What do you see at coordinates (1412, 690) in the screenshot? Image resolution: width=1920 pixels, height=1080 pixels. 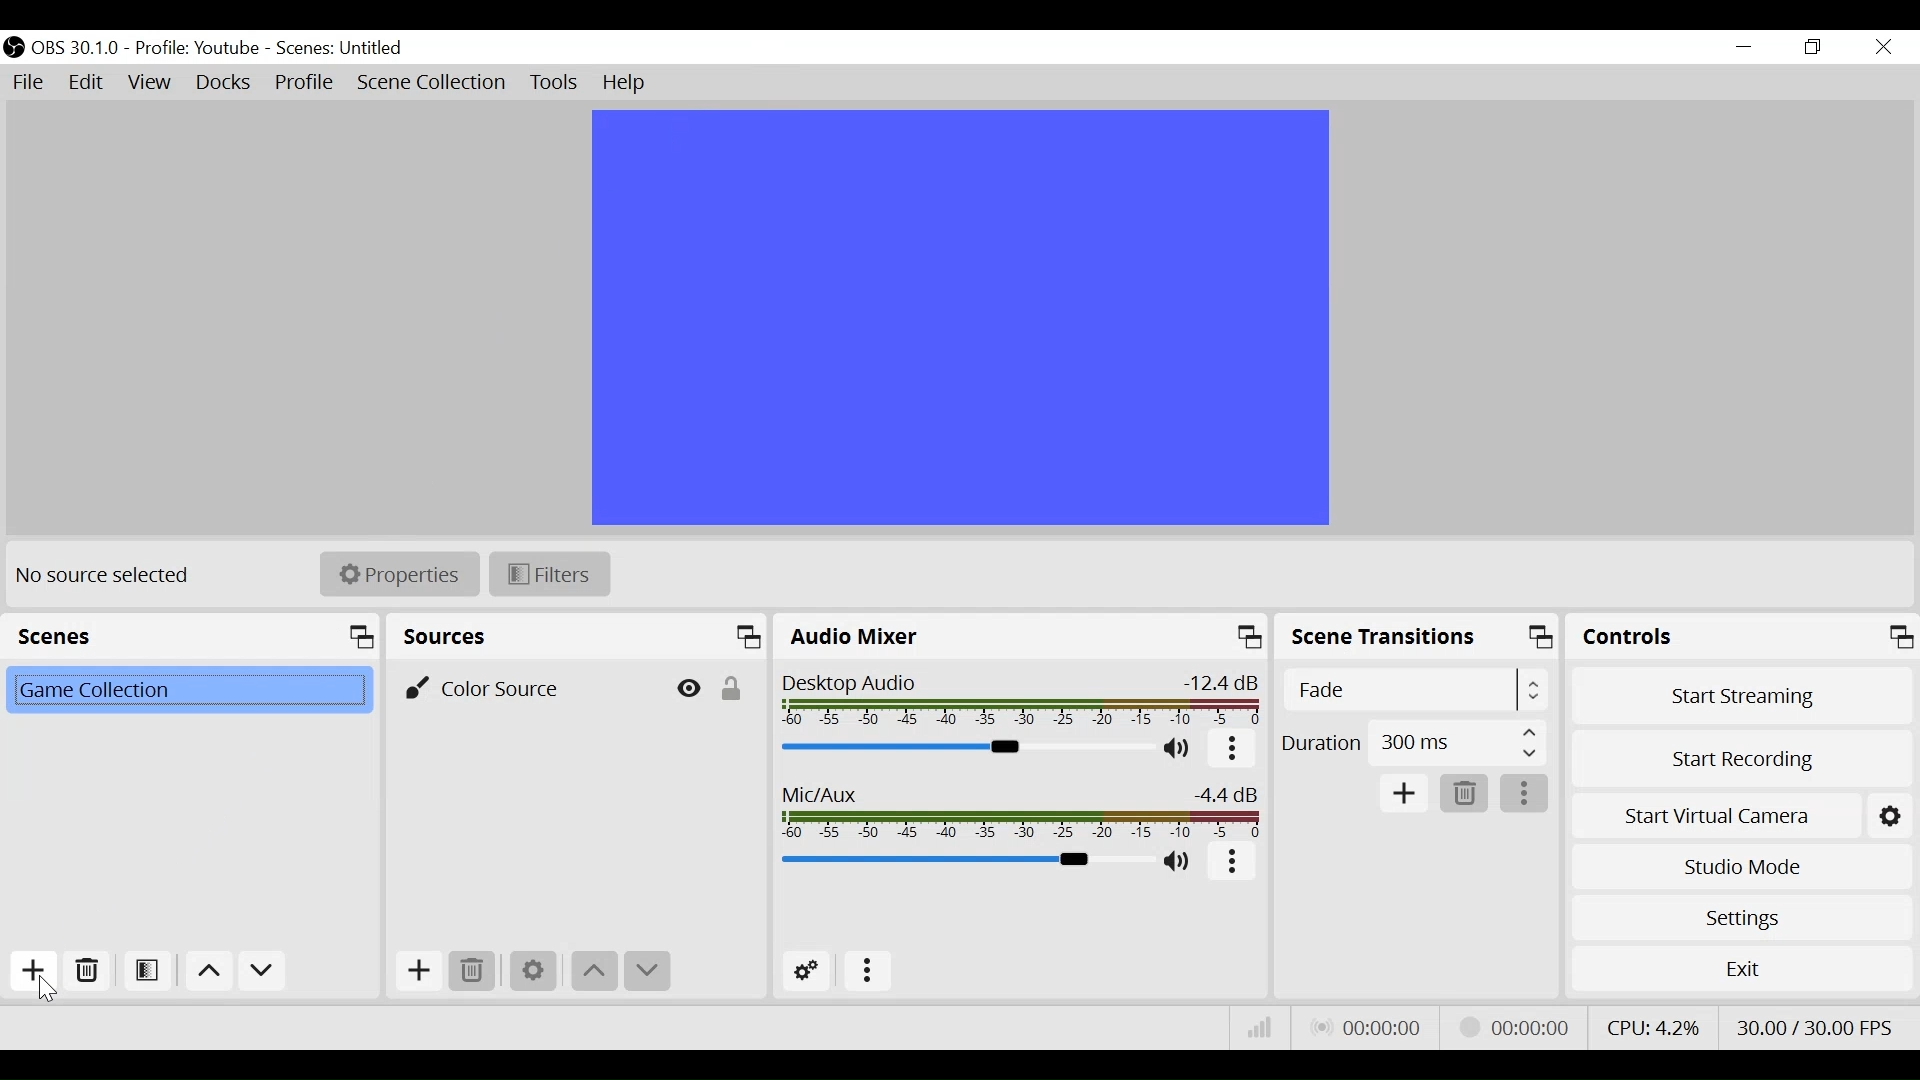 I see `(un)select Scene Transition` at bounding box center [1412, 690].